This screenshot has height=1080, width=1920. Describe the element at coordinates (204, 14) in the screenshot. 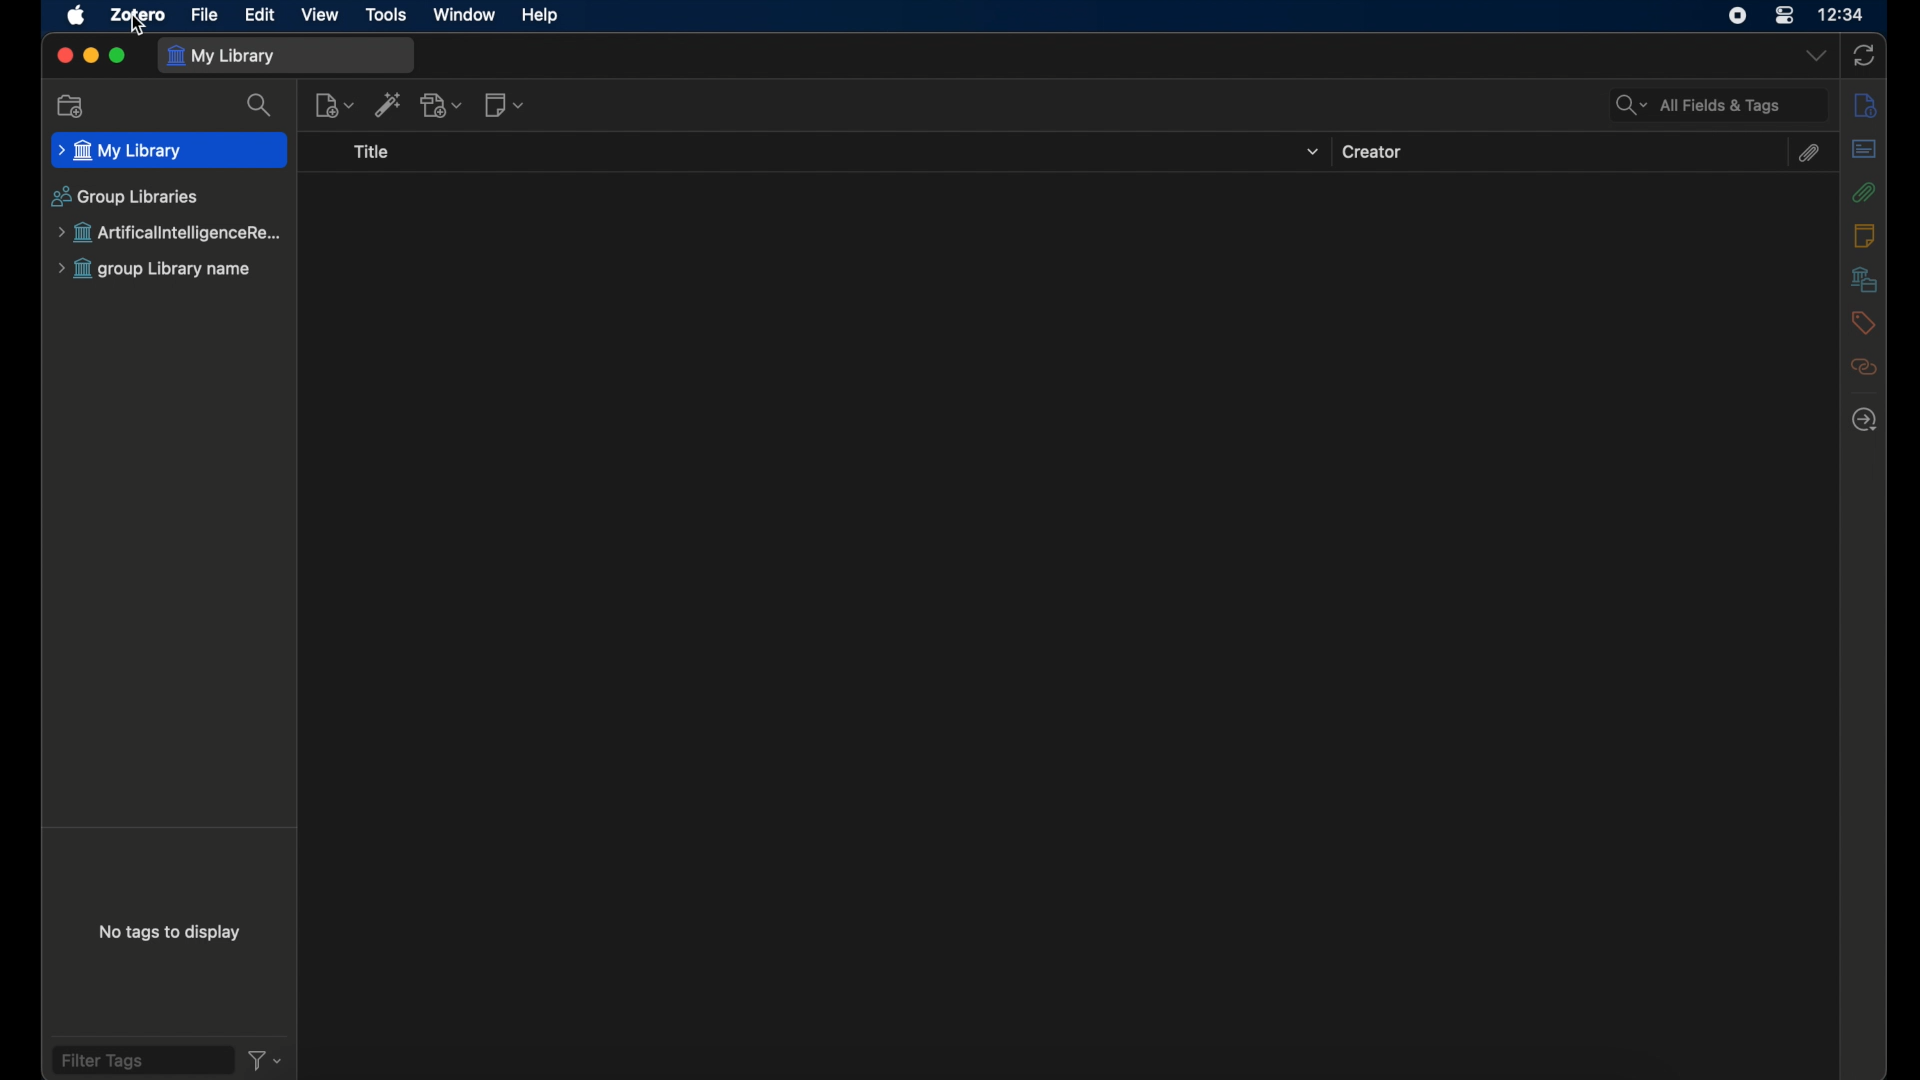

I see `file` at that location.